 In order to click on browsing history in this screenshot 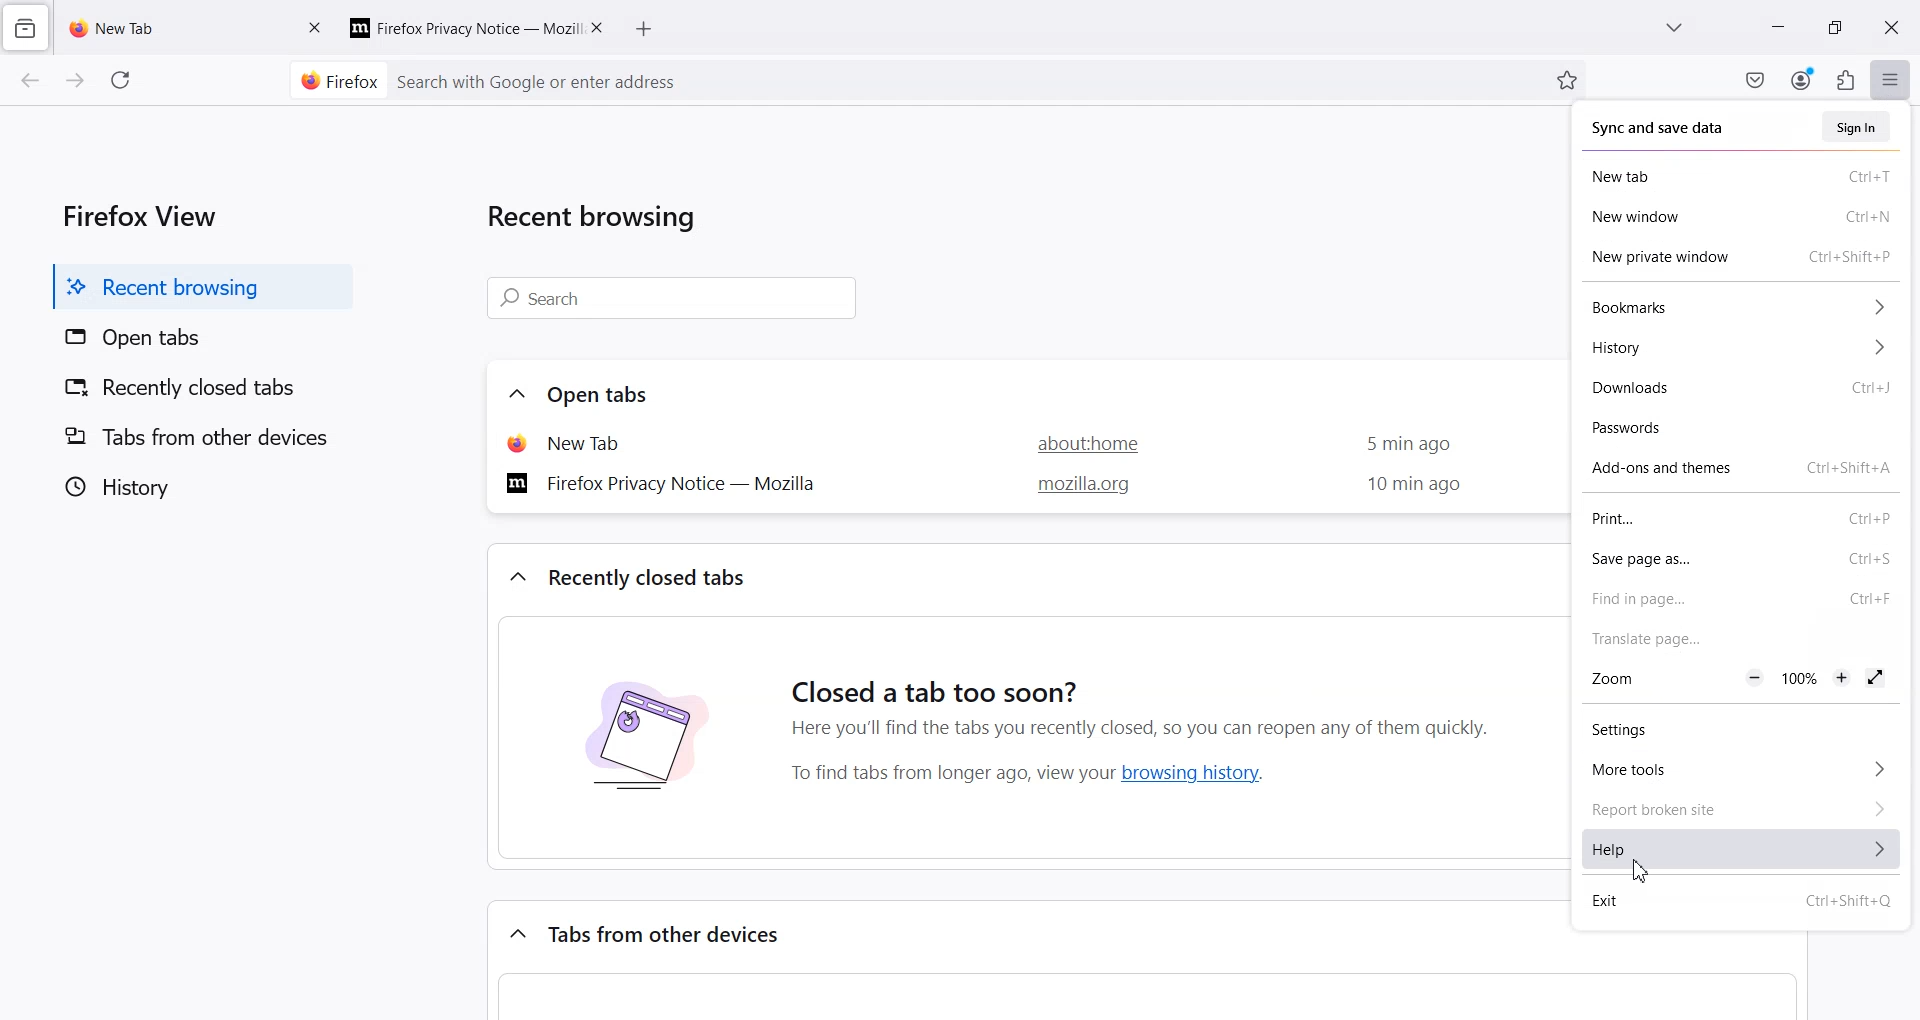, I will do `click(1199, 772)`.